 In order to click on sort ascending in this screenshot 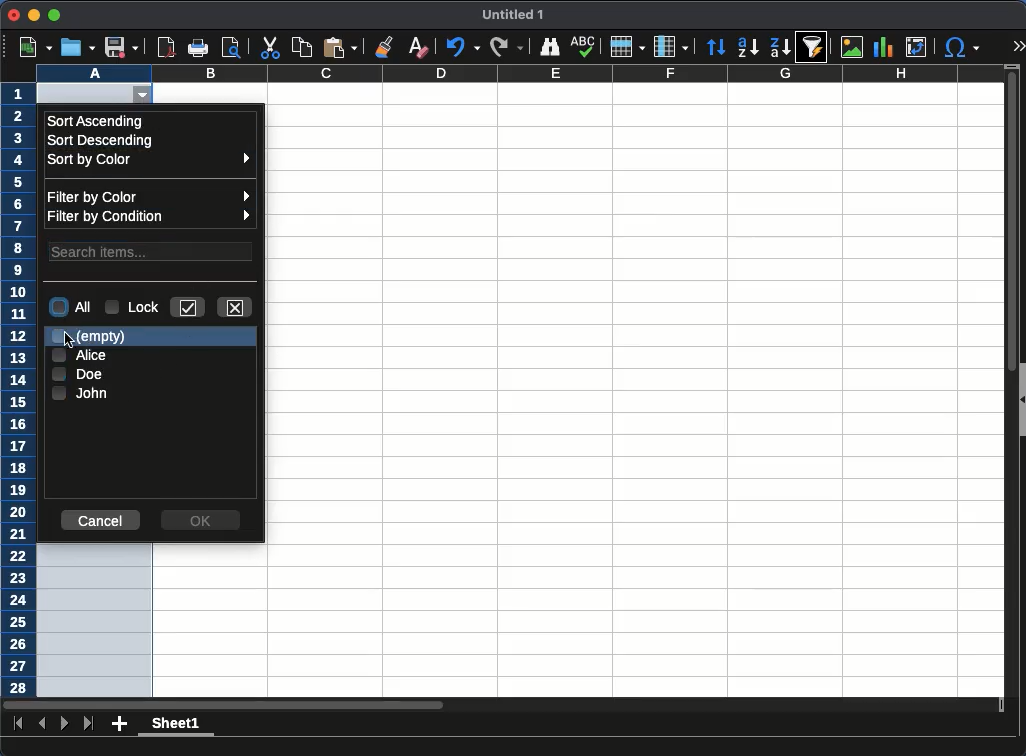, I will do `click(95, 121)`.